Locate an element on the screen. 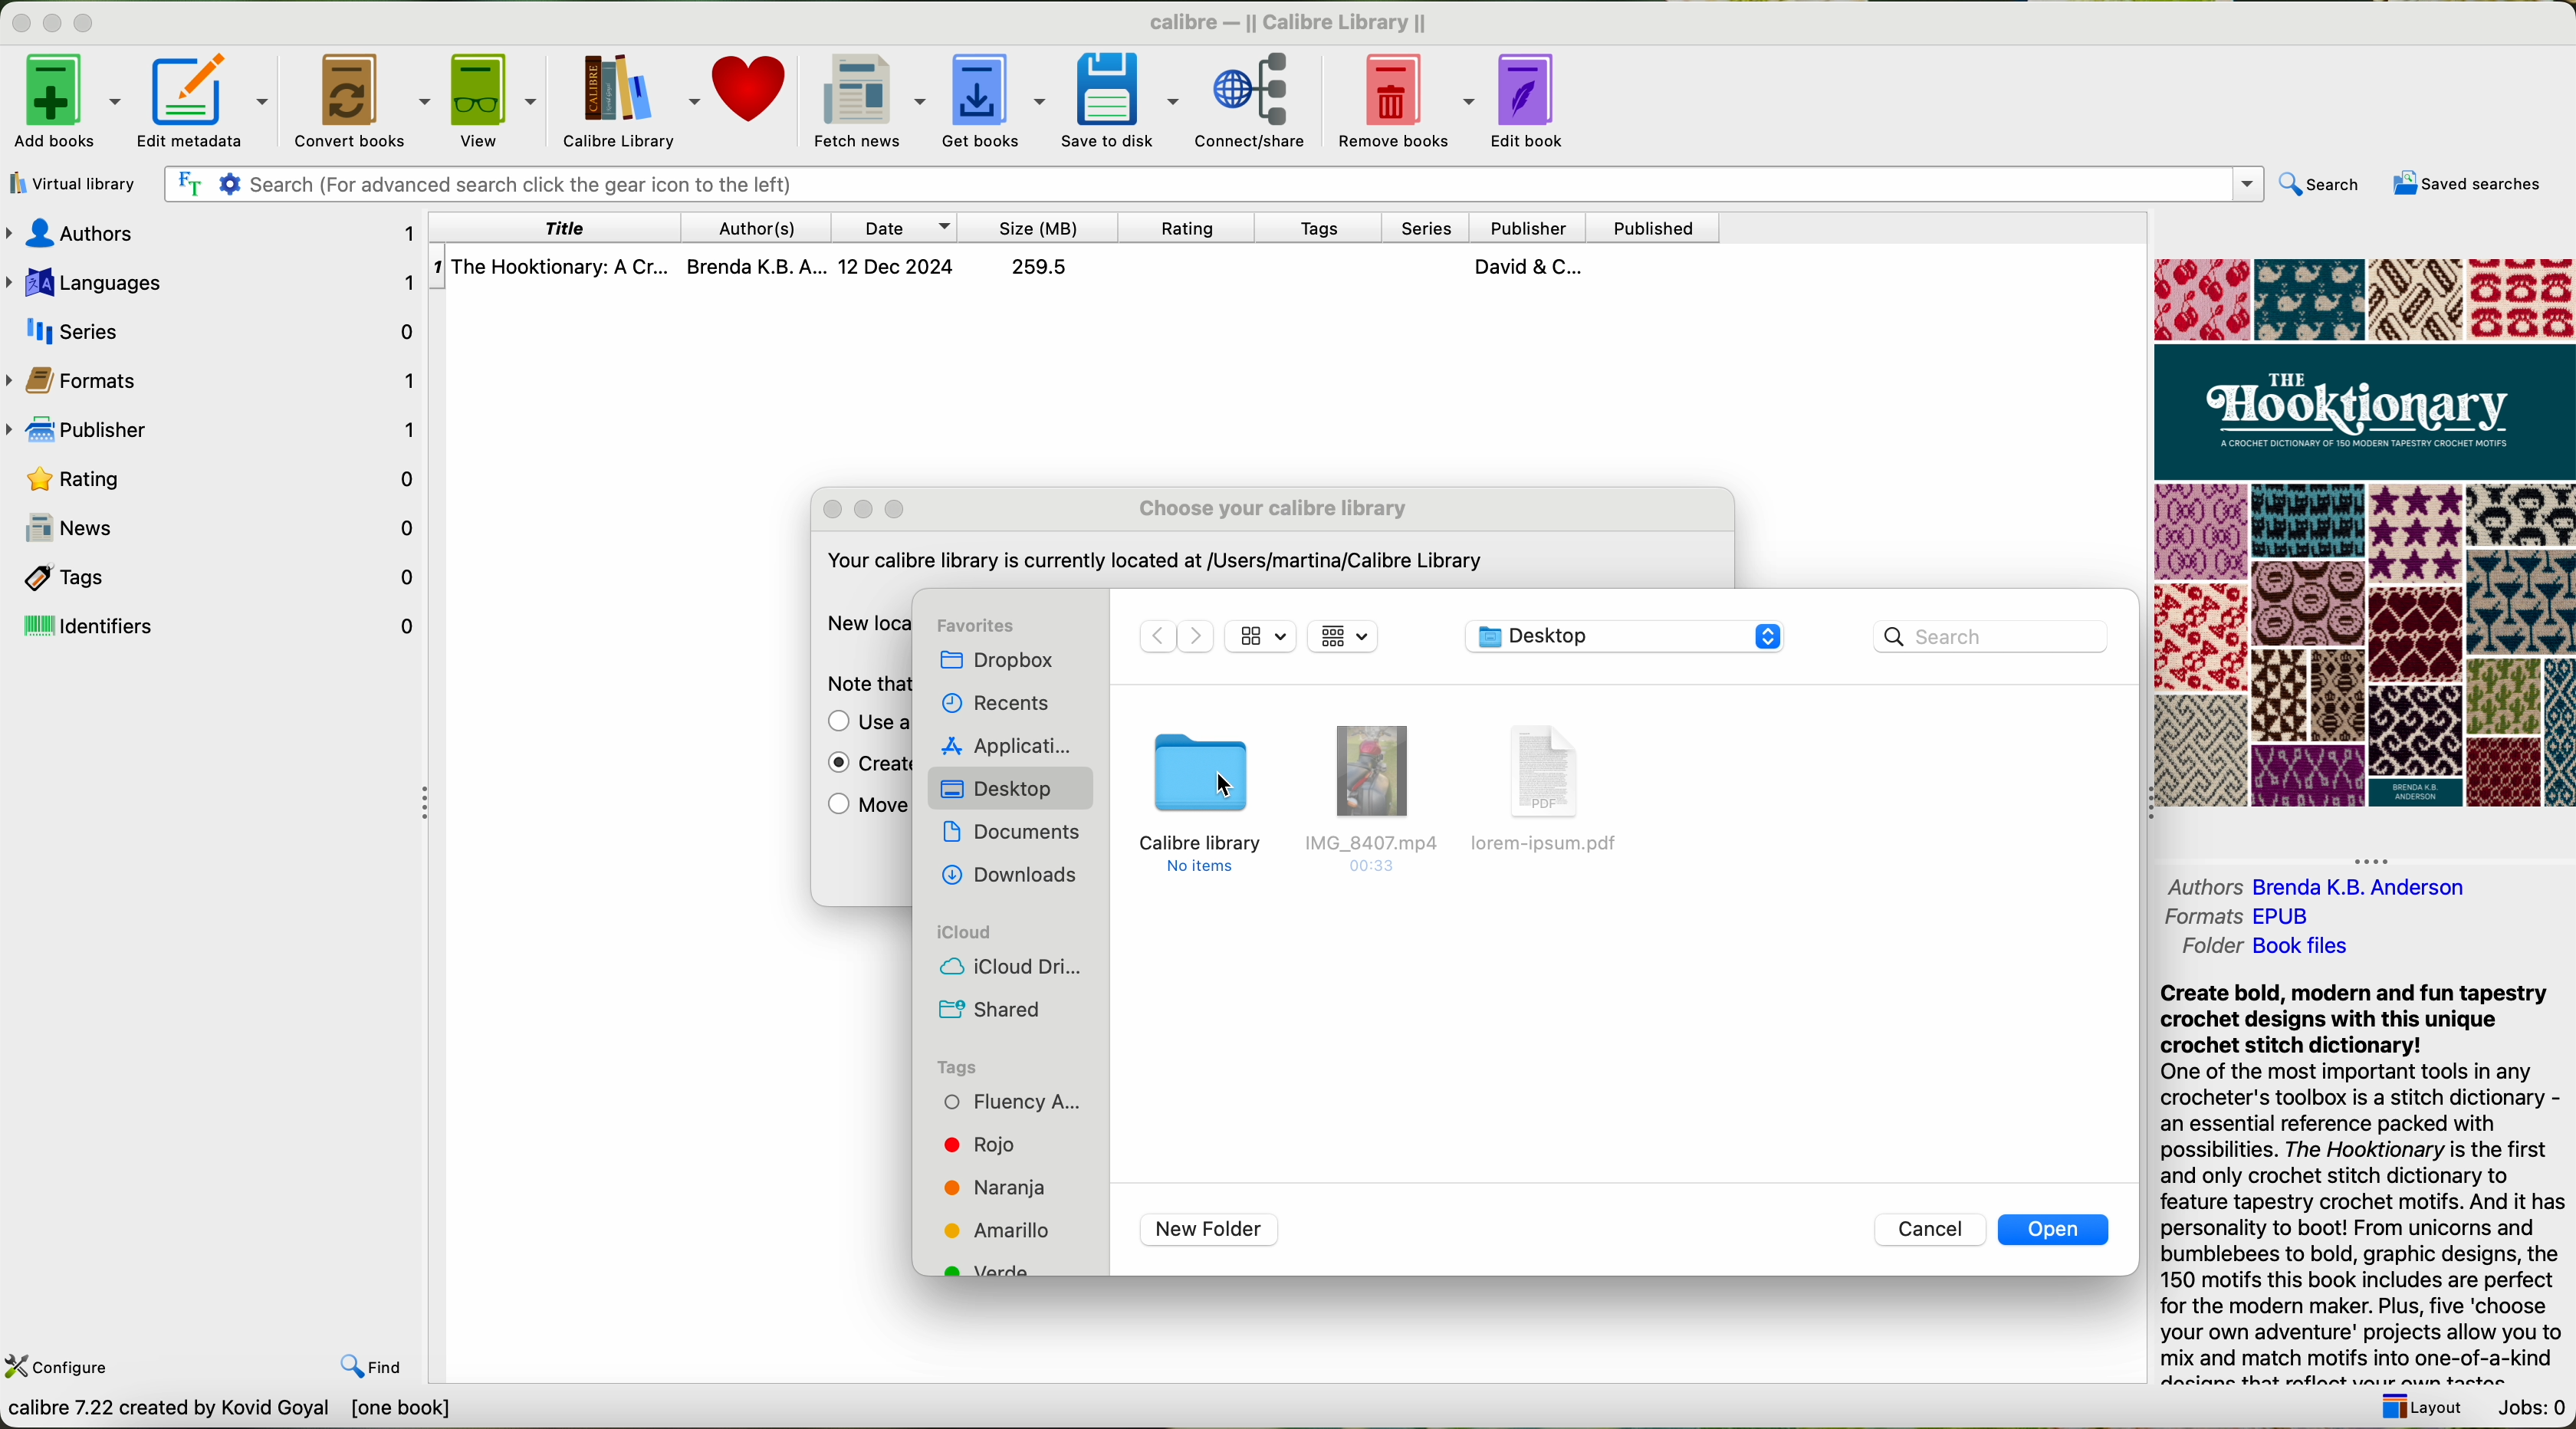 The image size is (2576, 1429). icon is located at coordinates (1257, 634).